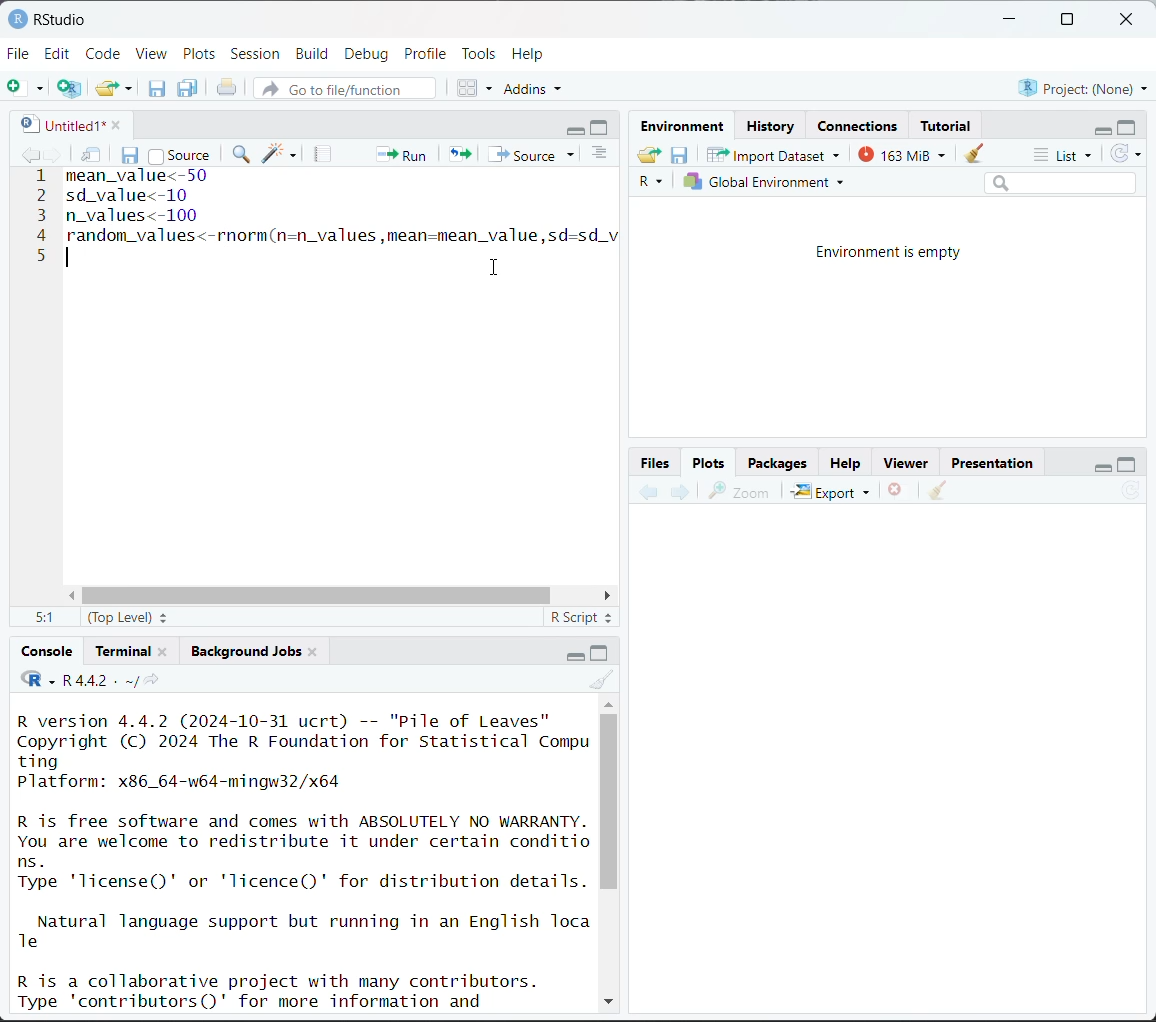 The height and width of the screenshot is (1022, 1156). Describe the element at coordinates (280, 153) in the screenshot. I see `code tools` at that location.